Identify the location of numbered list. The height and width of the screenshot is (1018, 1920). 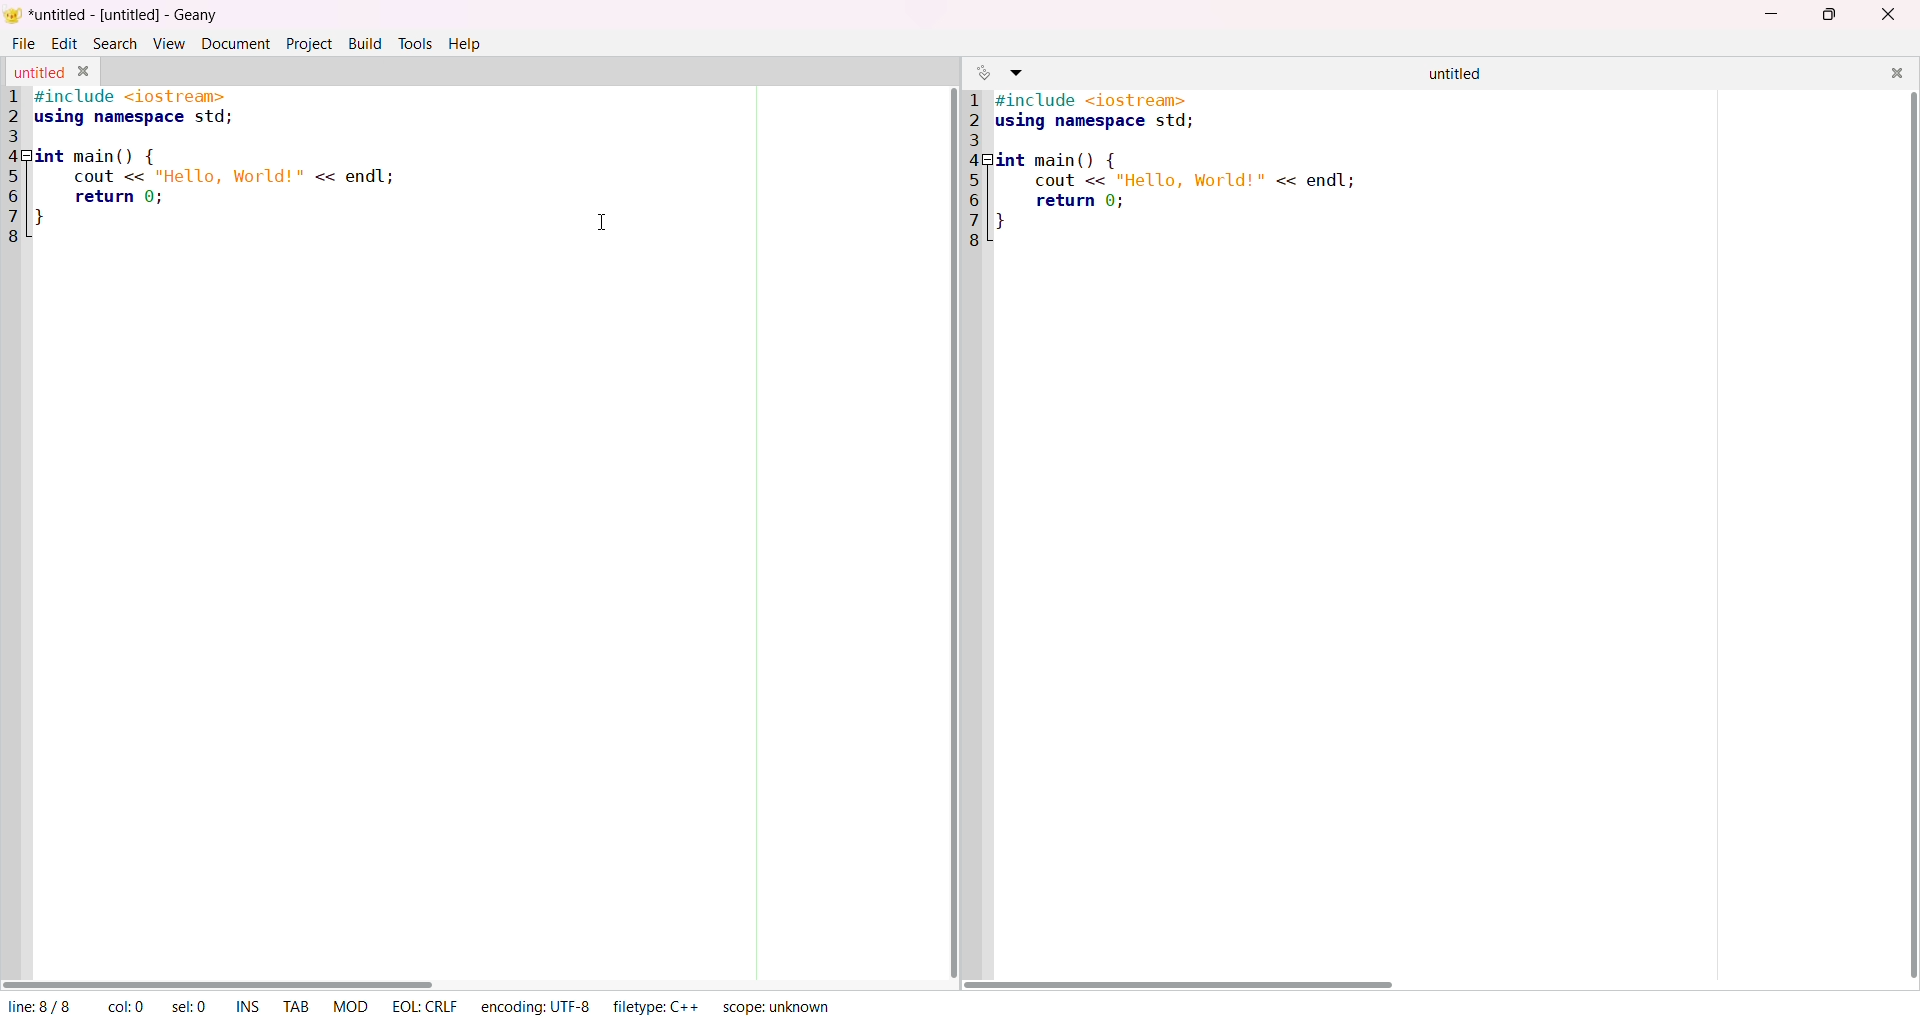
(970, 169).